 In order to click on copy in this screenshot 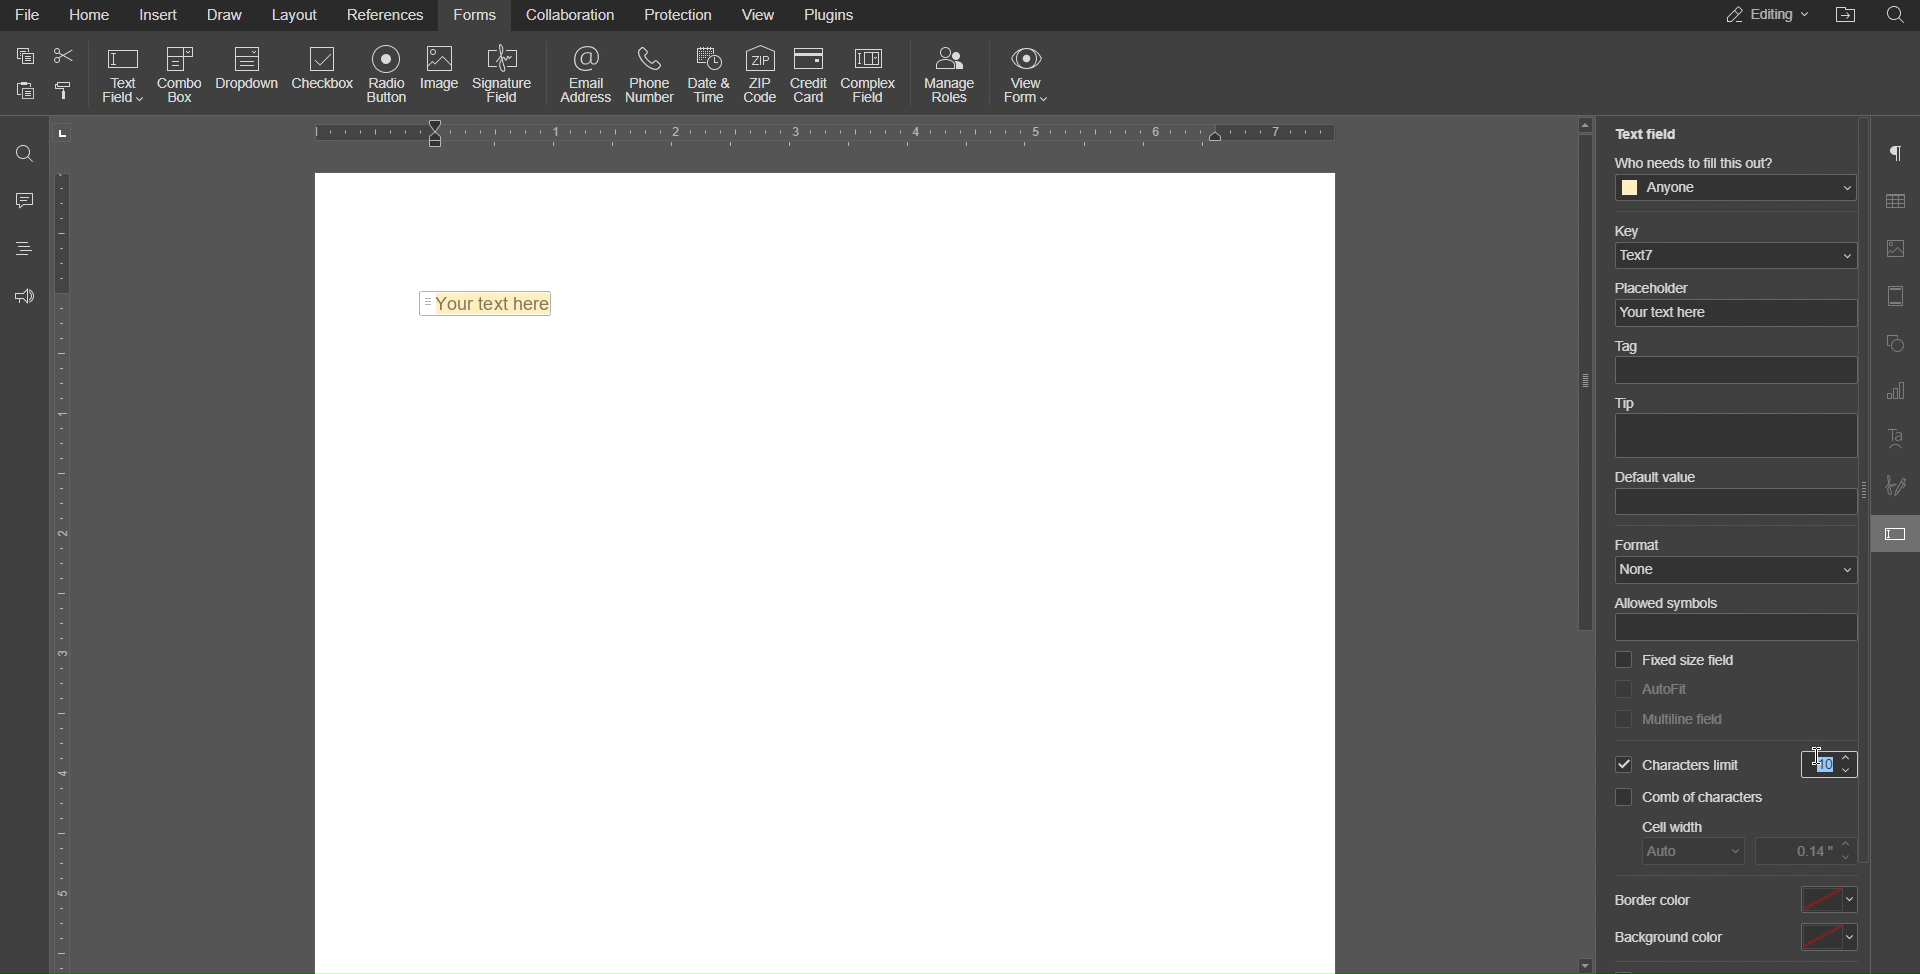, I will do `click(24, 56)`.